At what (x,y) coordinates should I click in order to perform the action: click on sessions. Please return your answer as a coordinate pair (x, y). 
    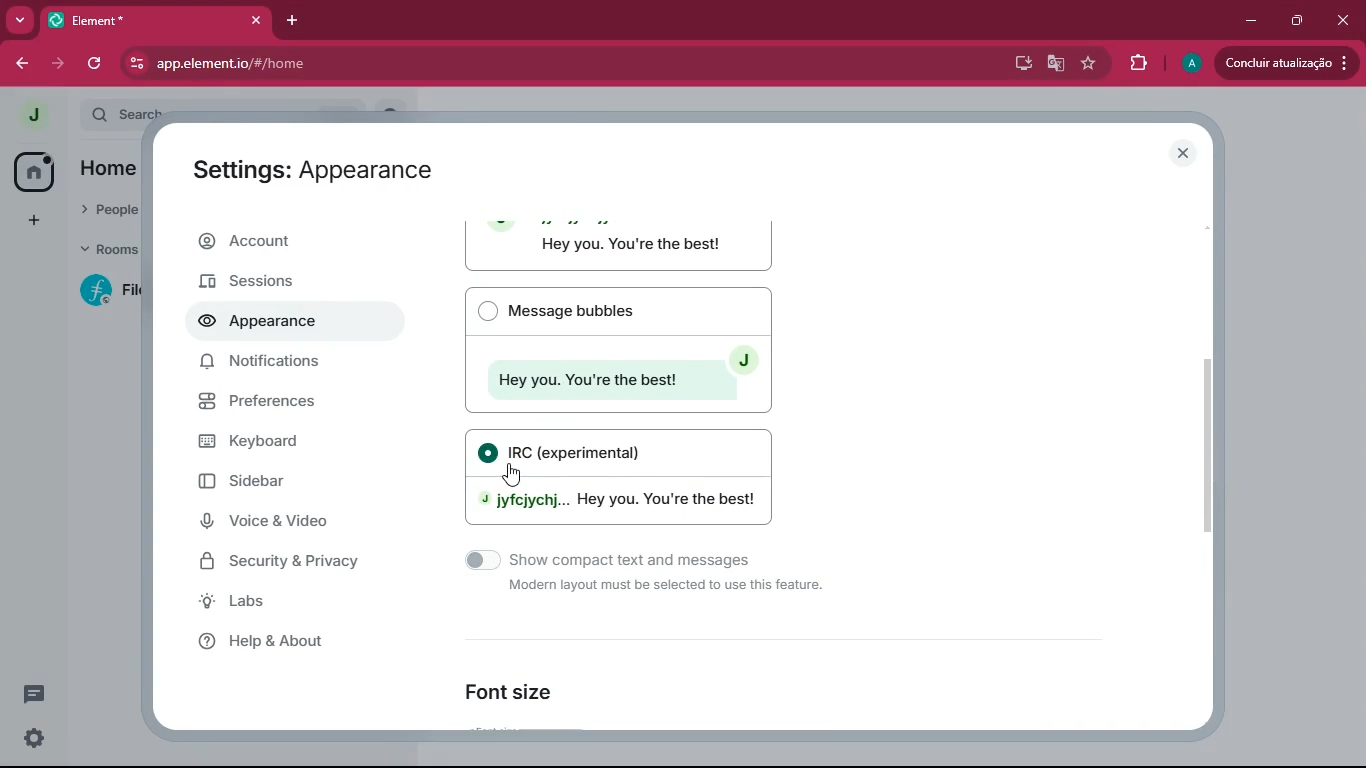
    Looking at the image, I should click on (266, 283).